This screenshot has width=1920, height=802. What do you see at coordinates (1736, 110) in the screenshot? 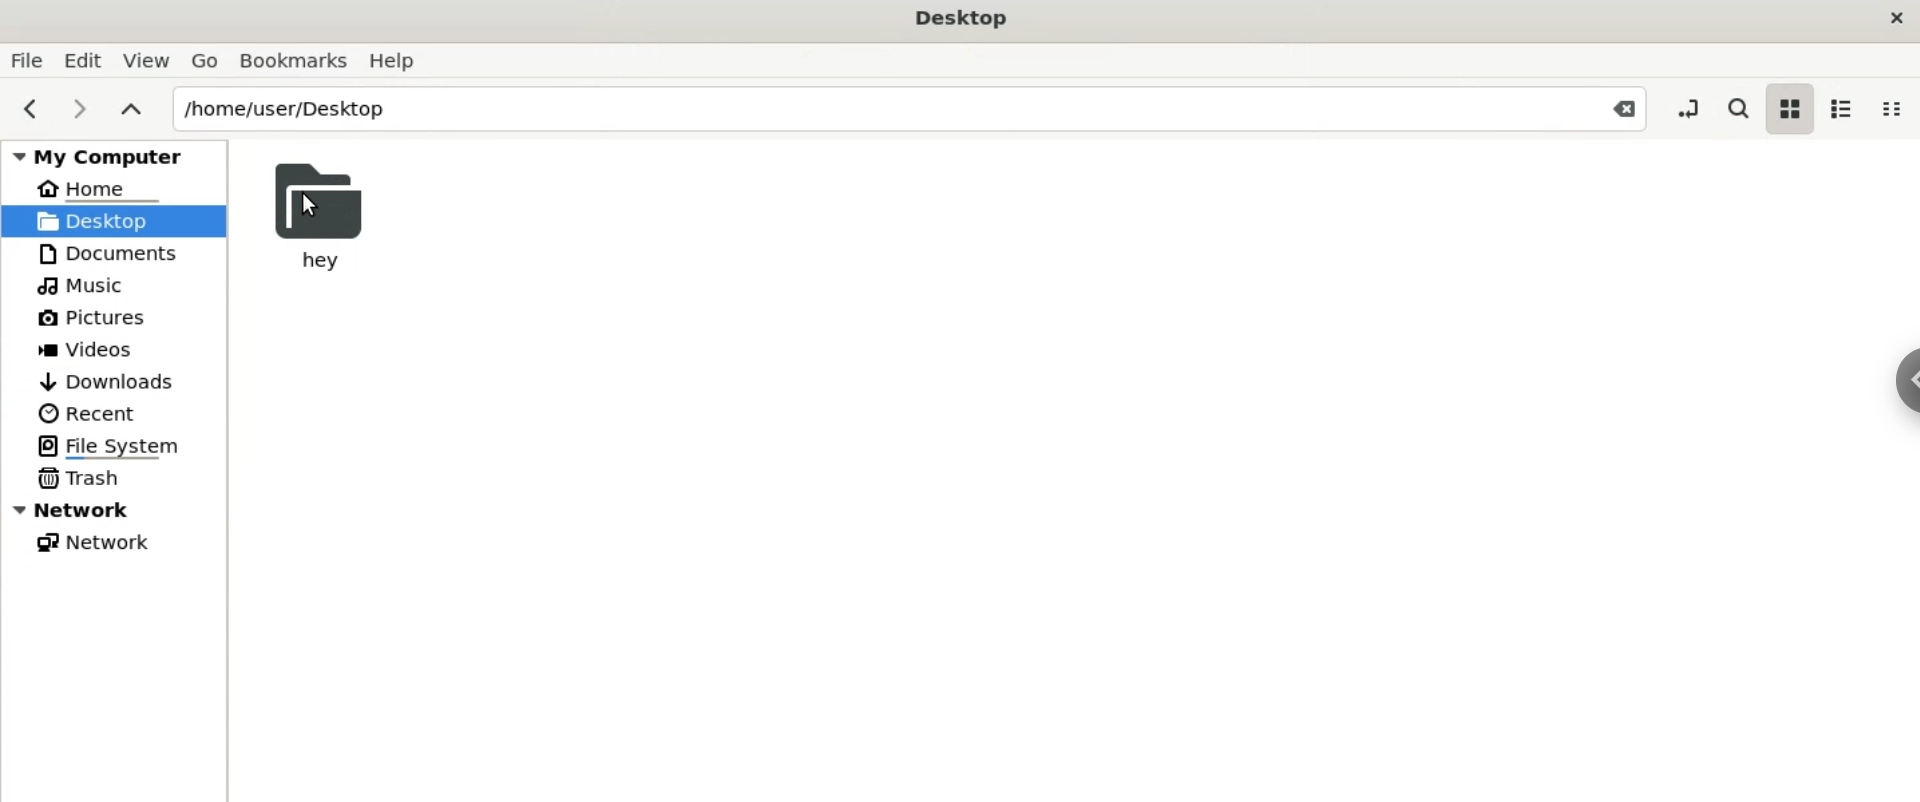
I see `search` at bounding box center [1736, 110].